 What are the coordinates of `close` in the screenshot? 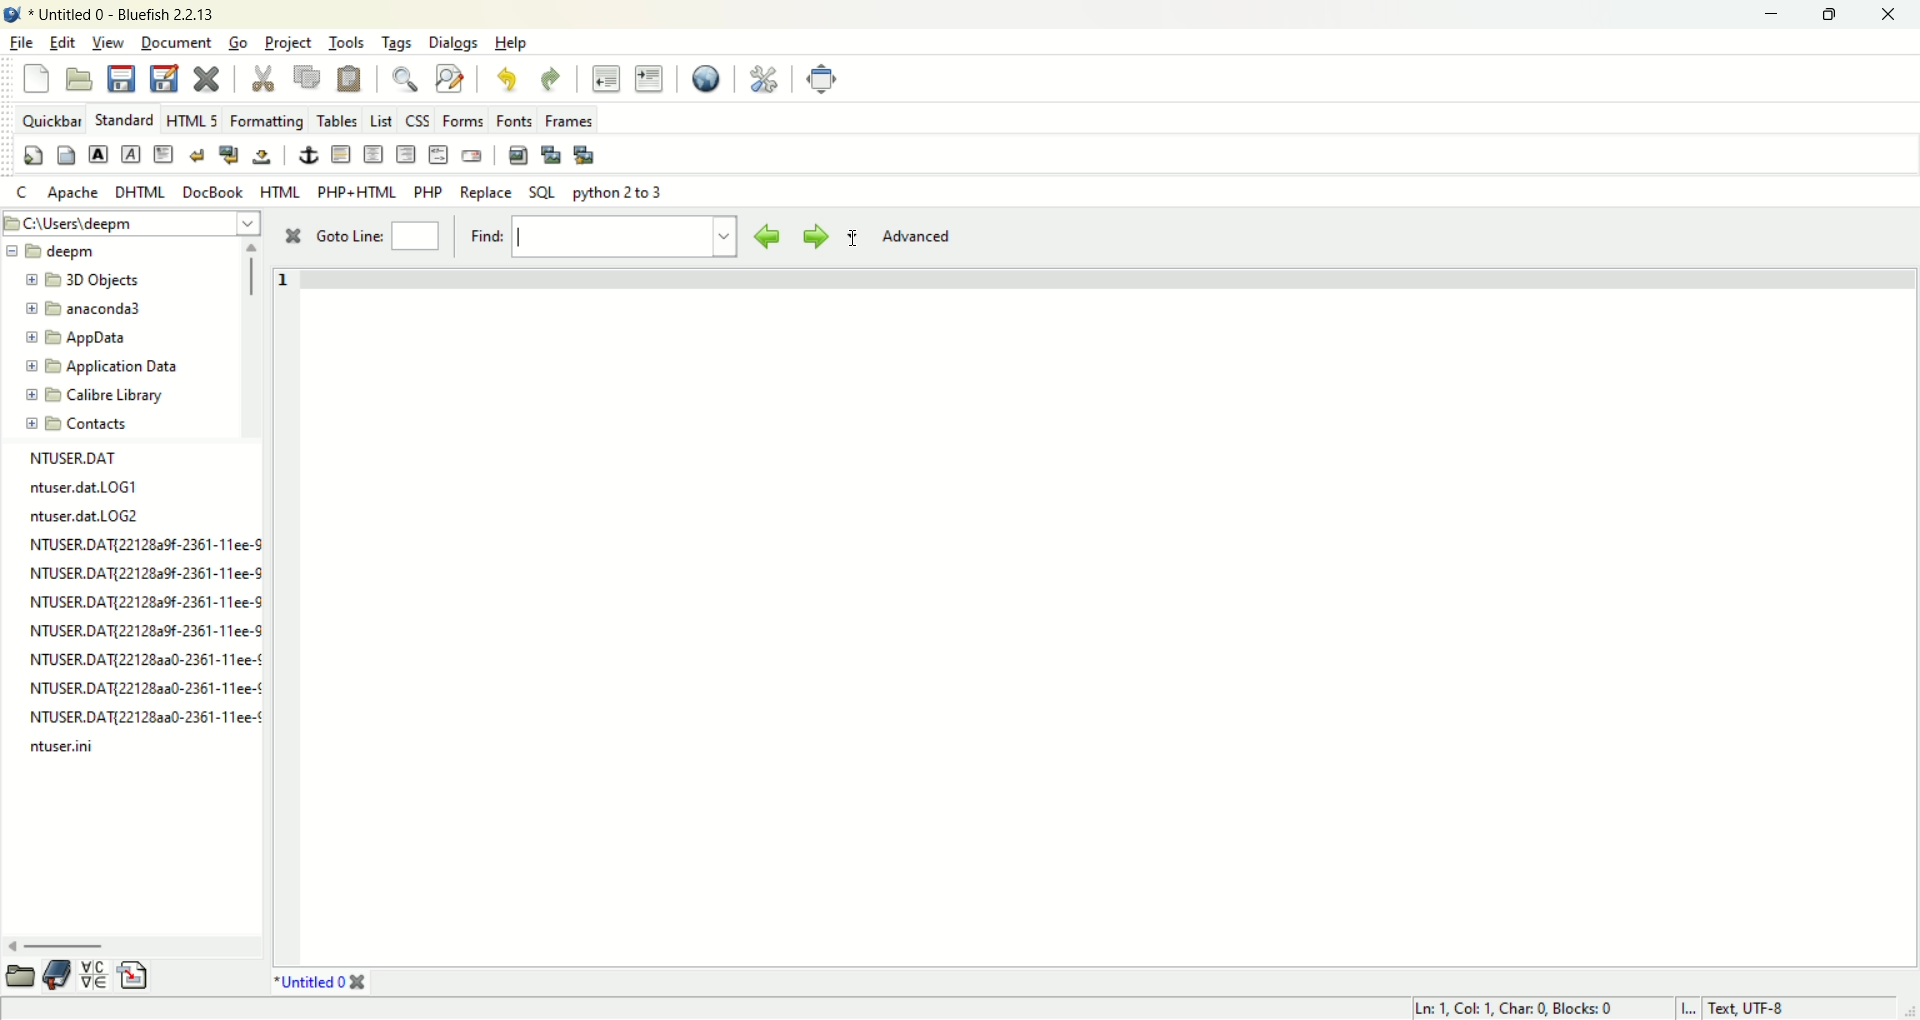 It's located at (291, 237).